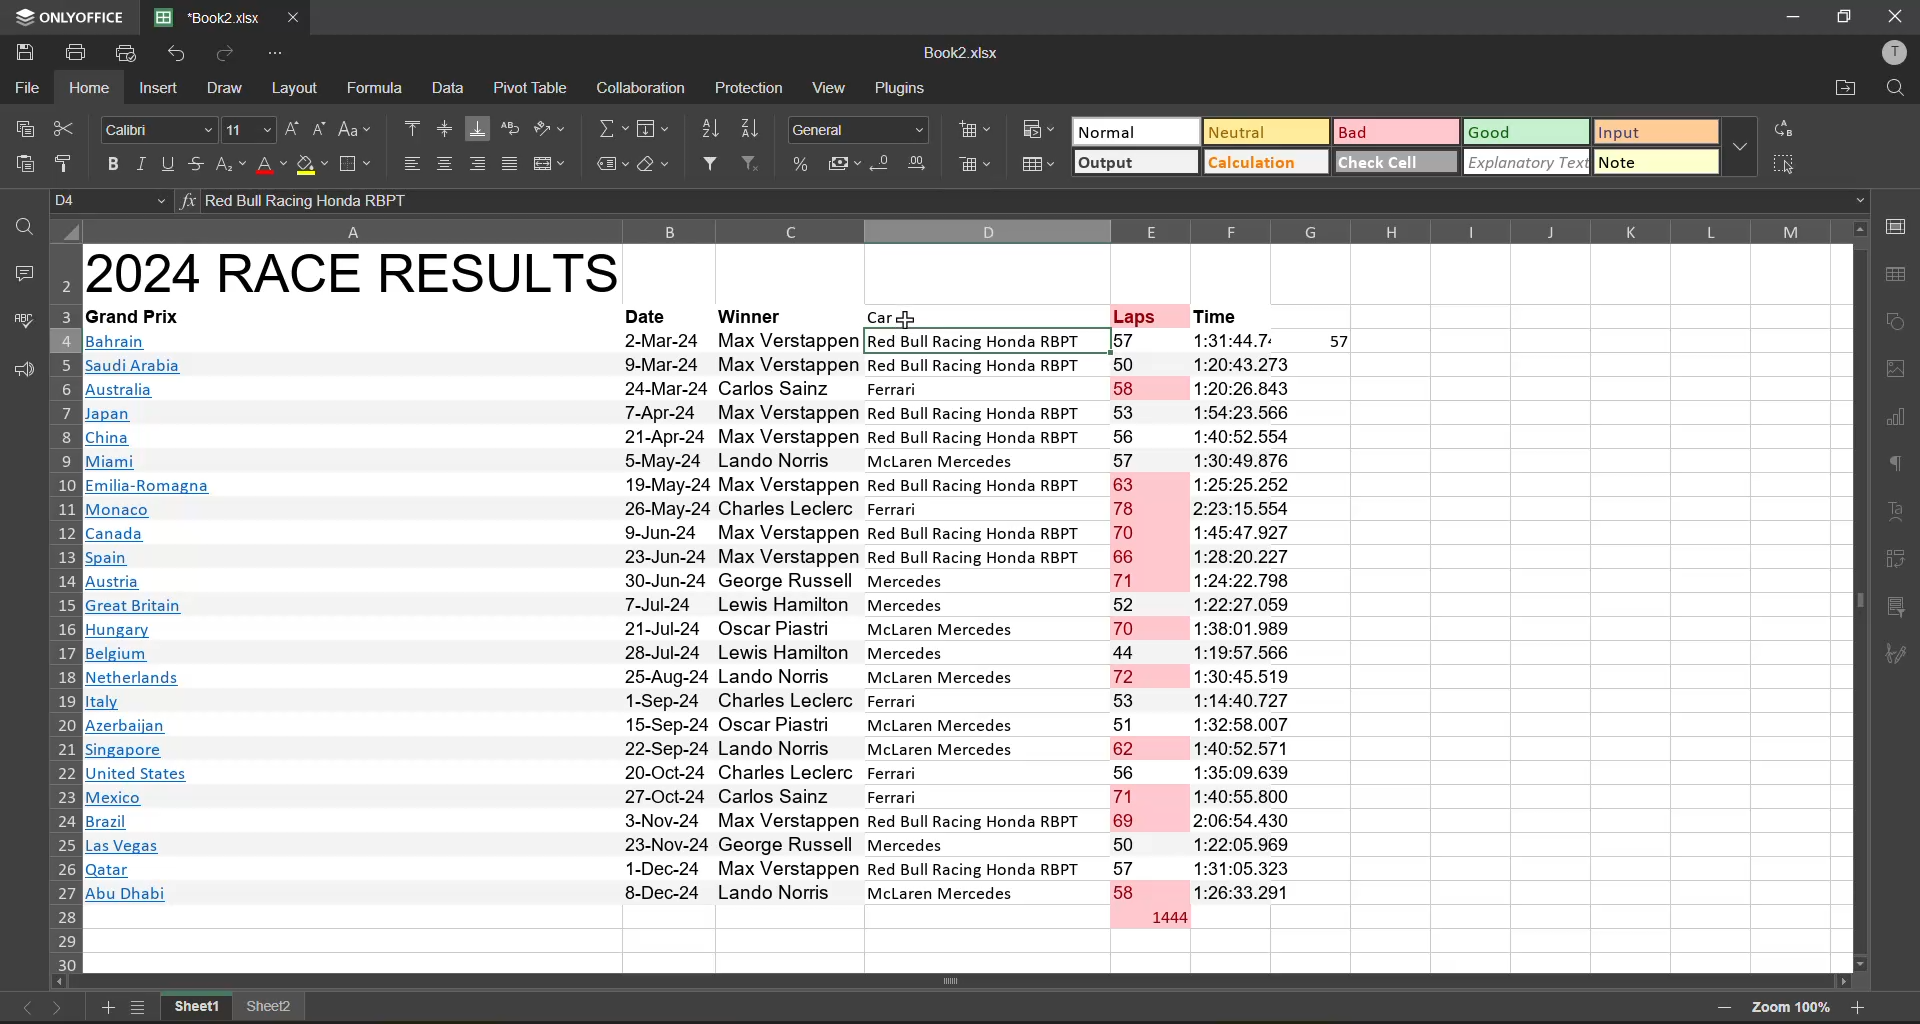  What do you see at coordinates (130, 51) in the screenshot?
I see `quick print` at bounding box center [130, 51].